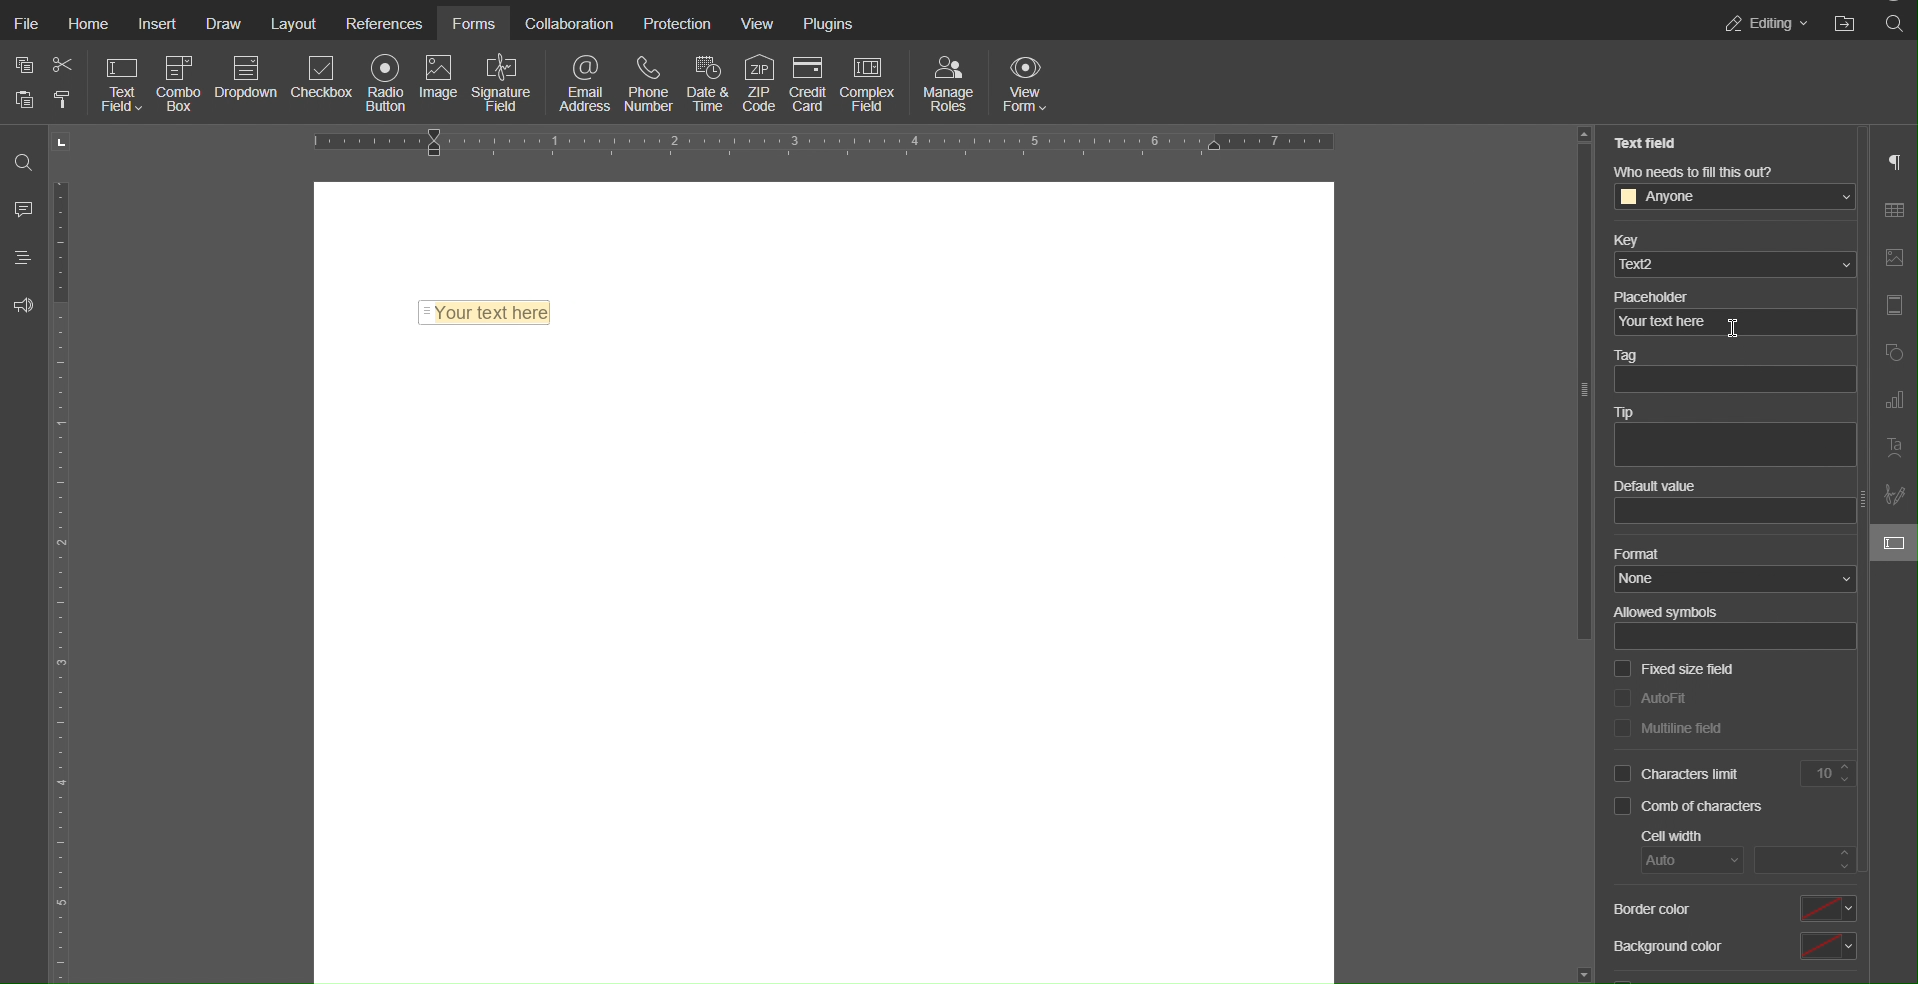 The width and height of the screenshot is (1918, 984). What do you see at coordinates (1743, 851) in the screenshot?
I see `Cell width` at bounding box center [1743, 851].